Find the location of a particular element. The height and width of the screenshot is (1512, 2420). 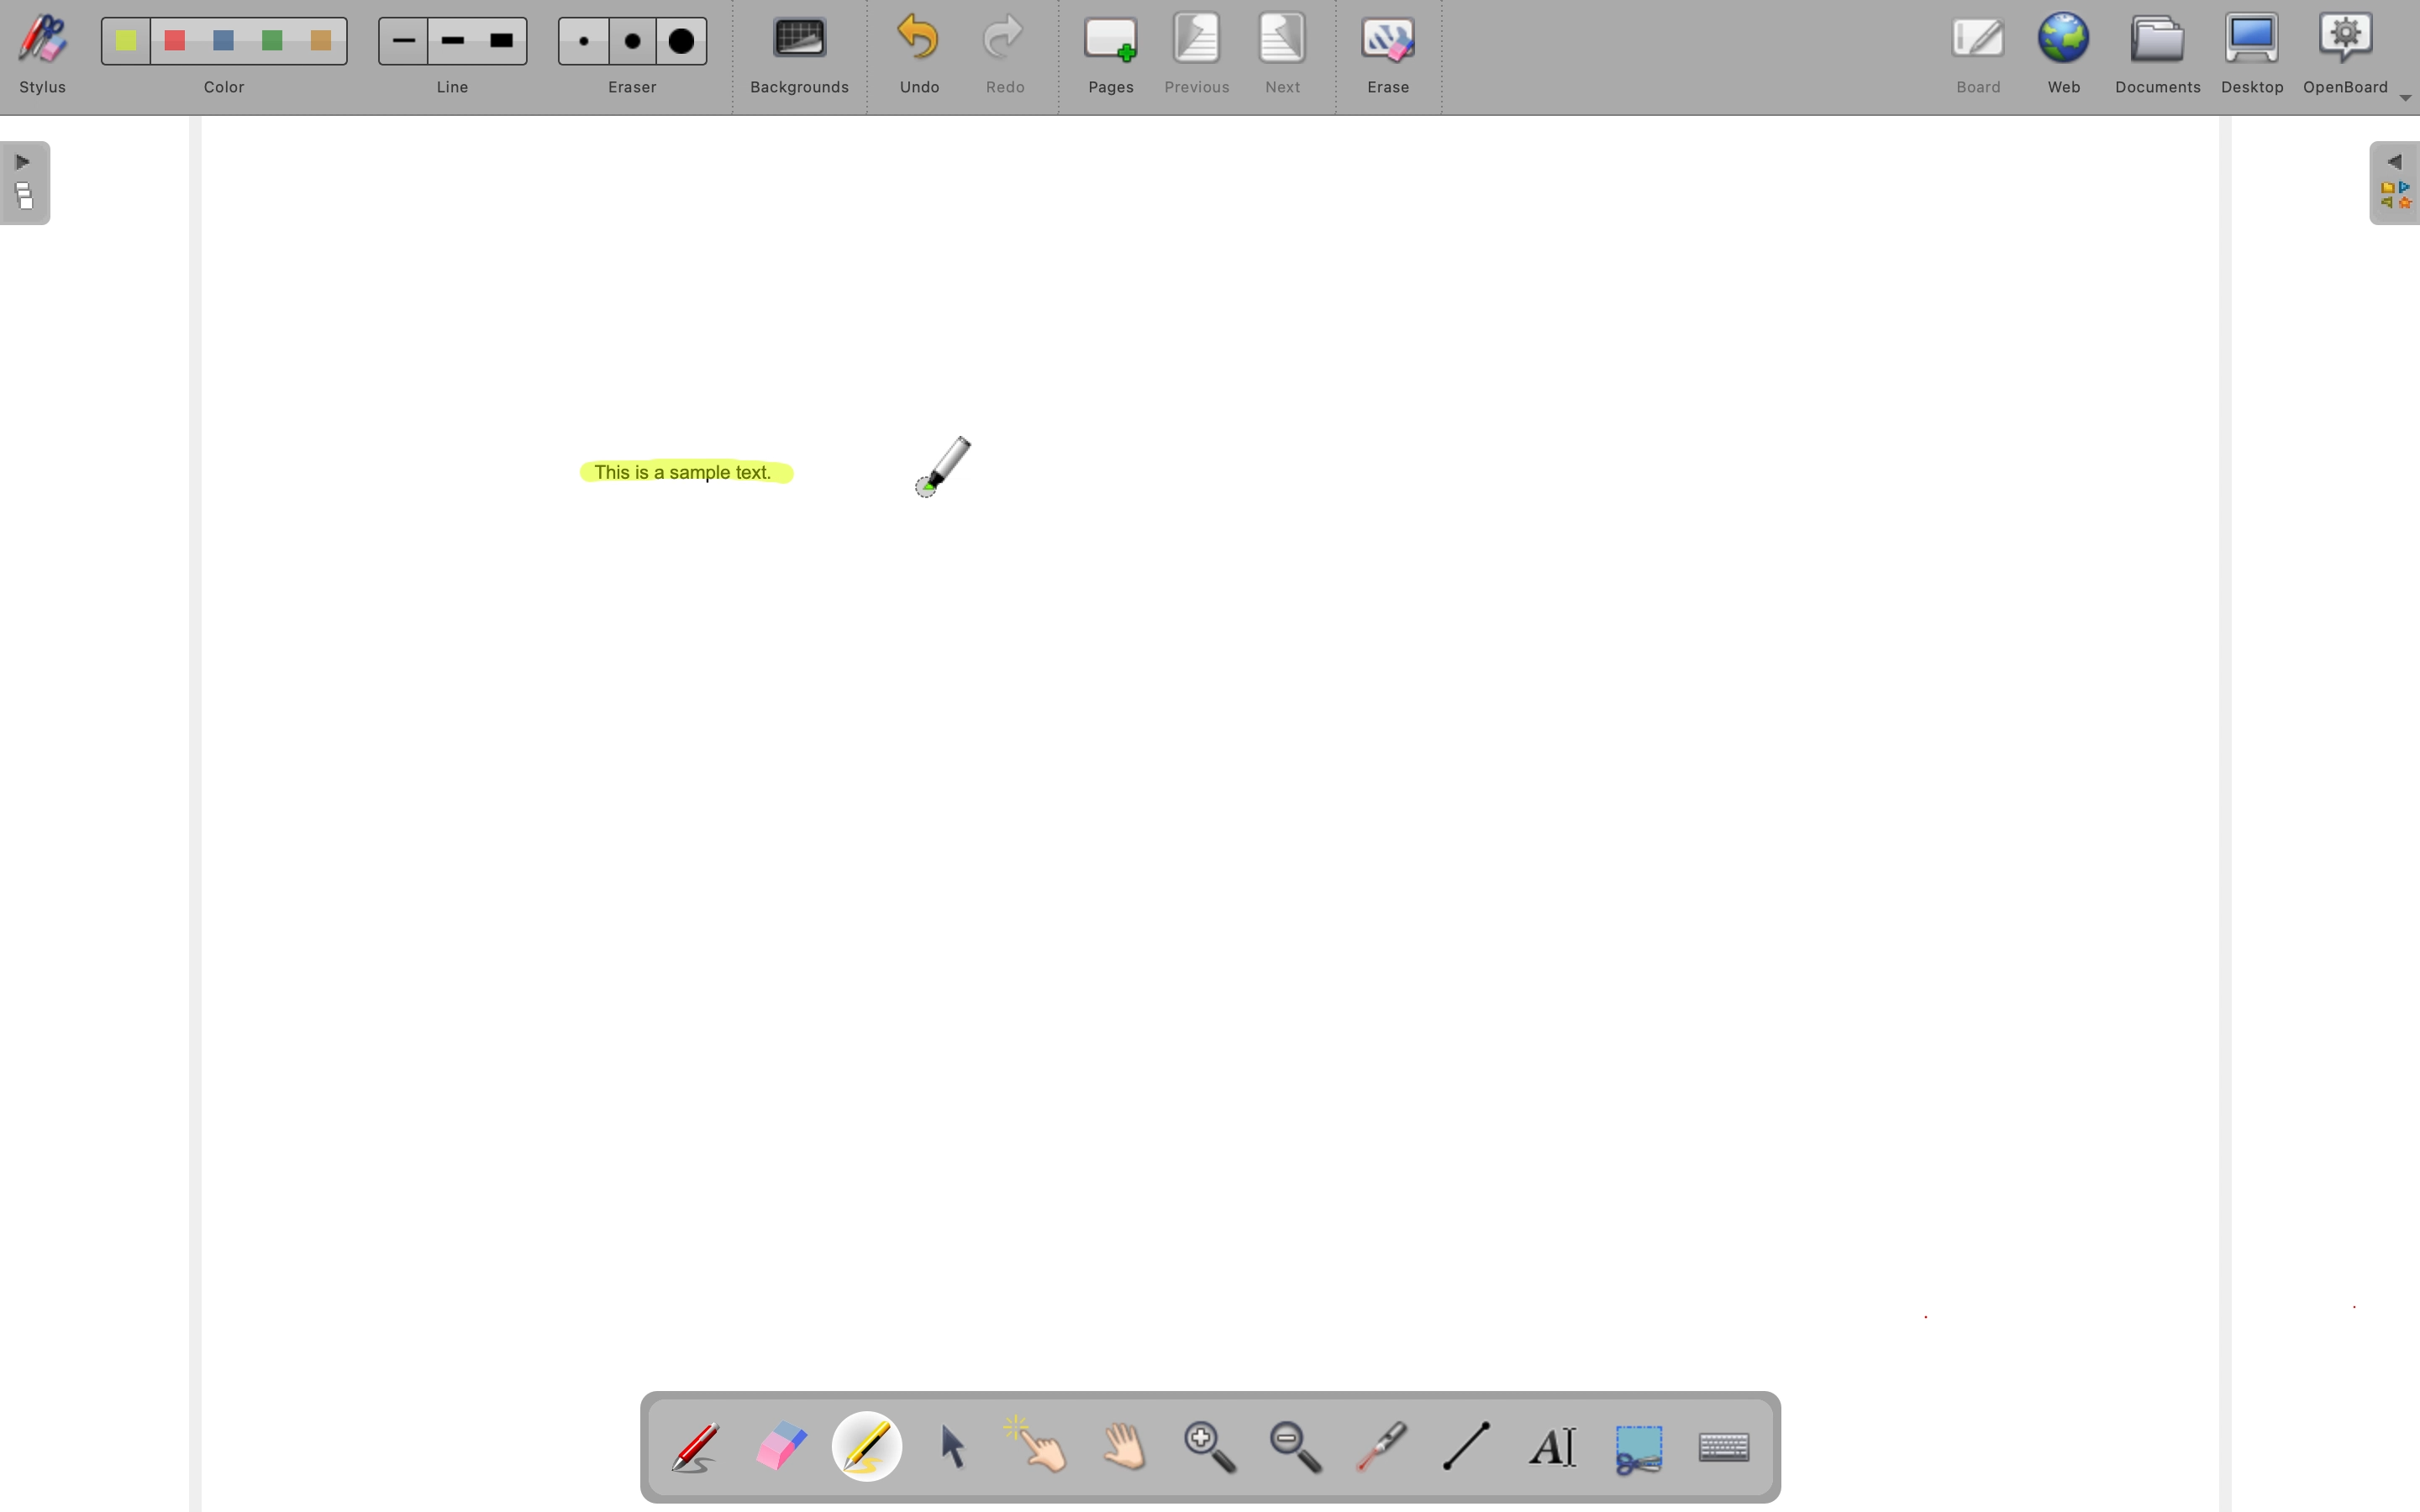

desktop is located at coordinates (2255, 54).